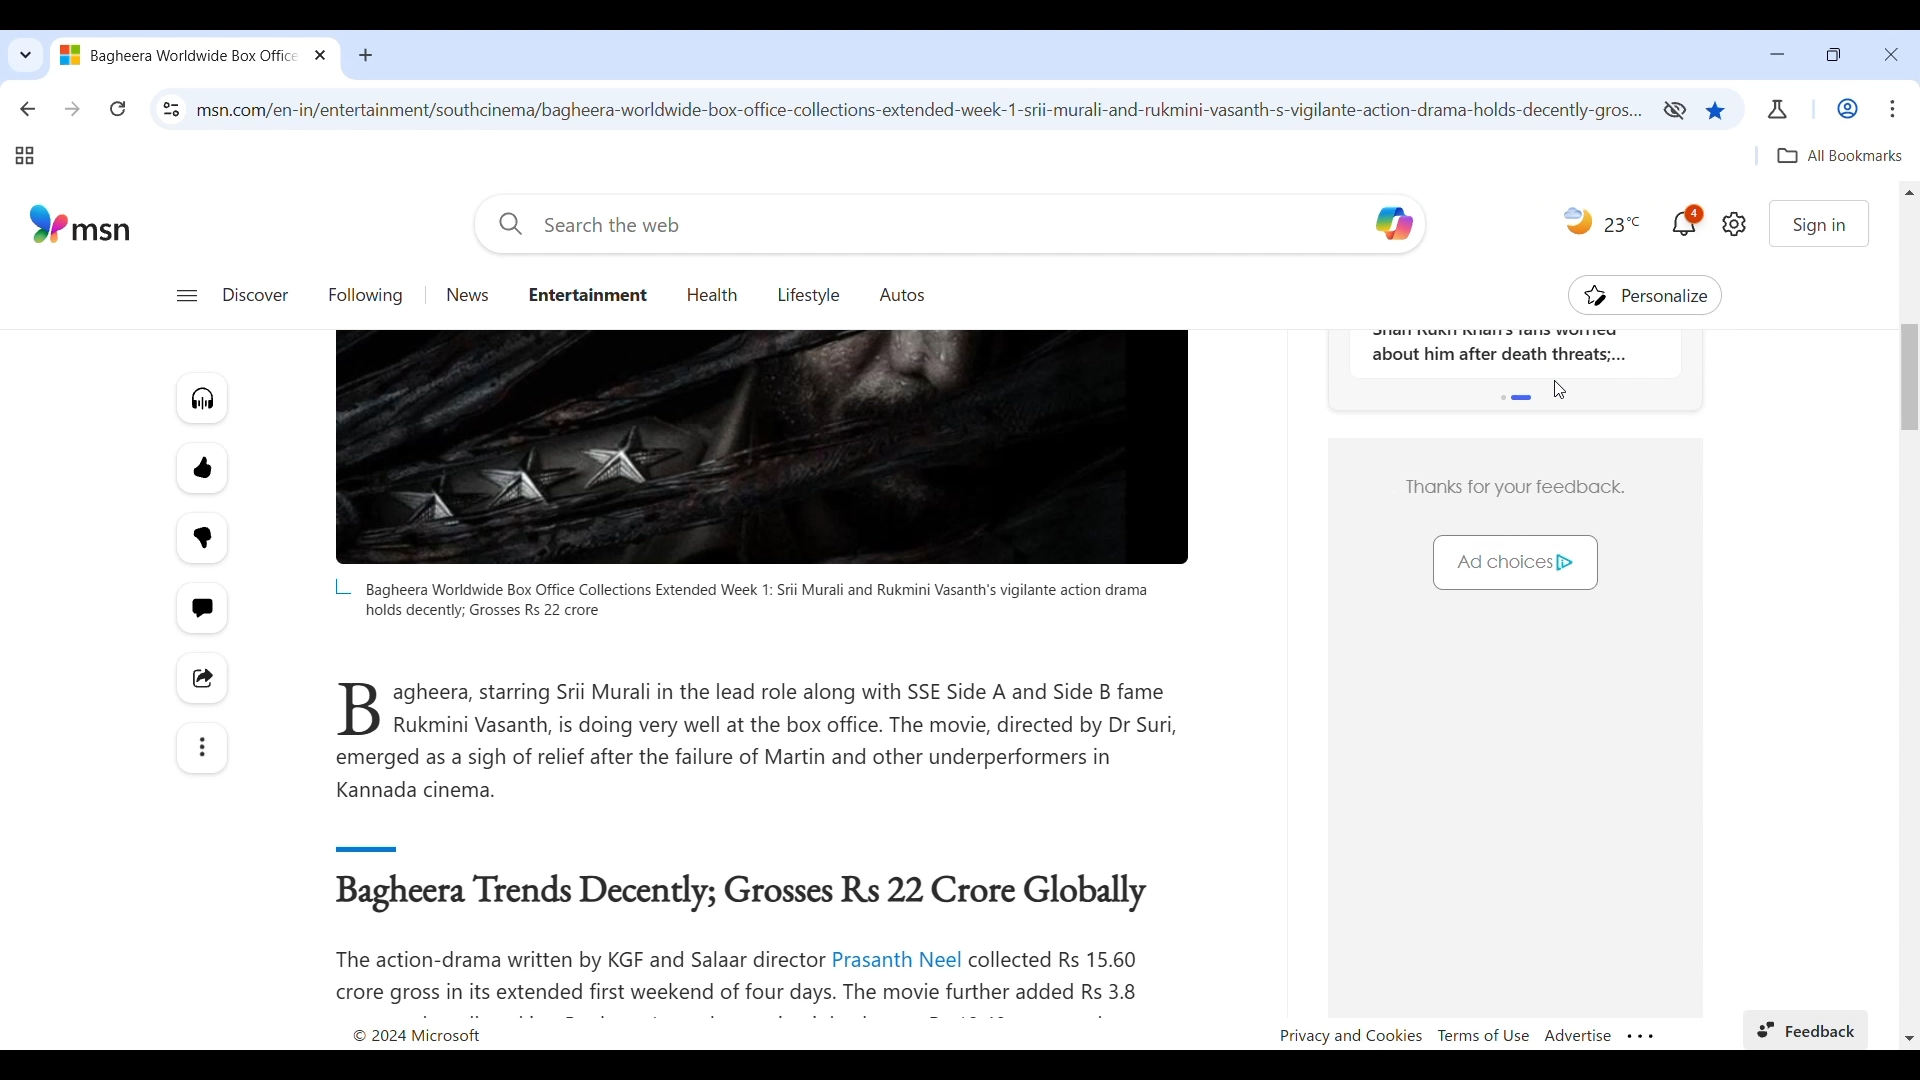  I want to click on Personalize, so click(1646, 295).